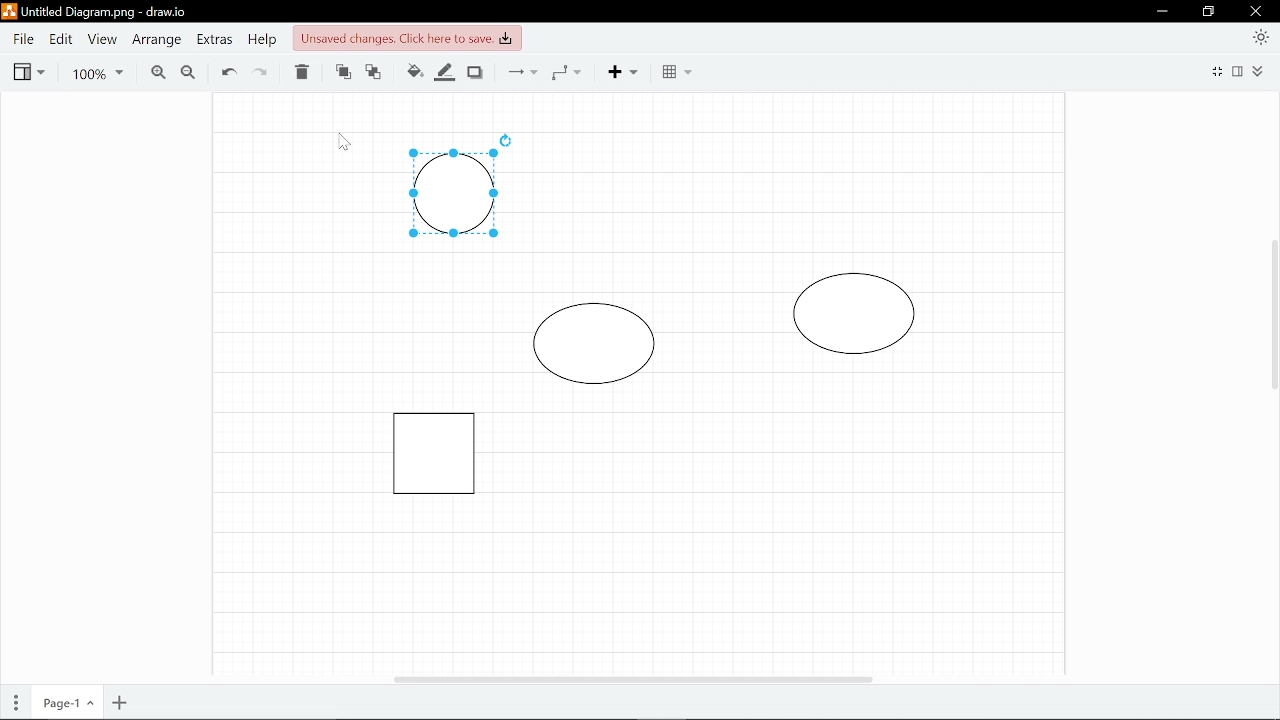 The height and width of the screenshot is (720, 1280). What do you see at coordinates (261, 39) in the screenshot?
I see `Help` at bounding box center [261, 39].